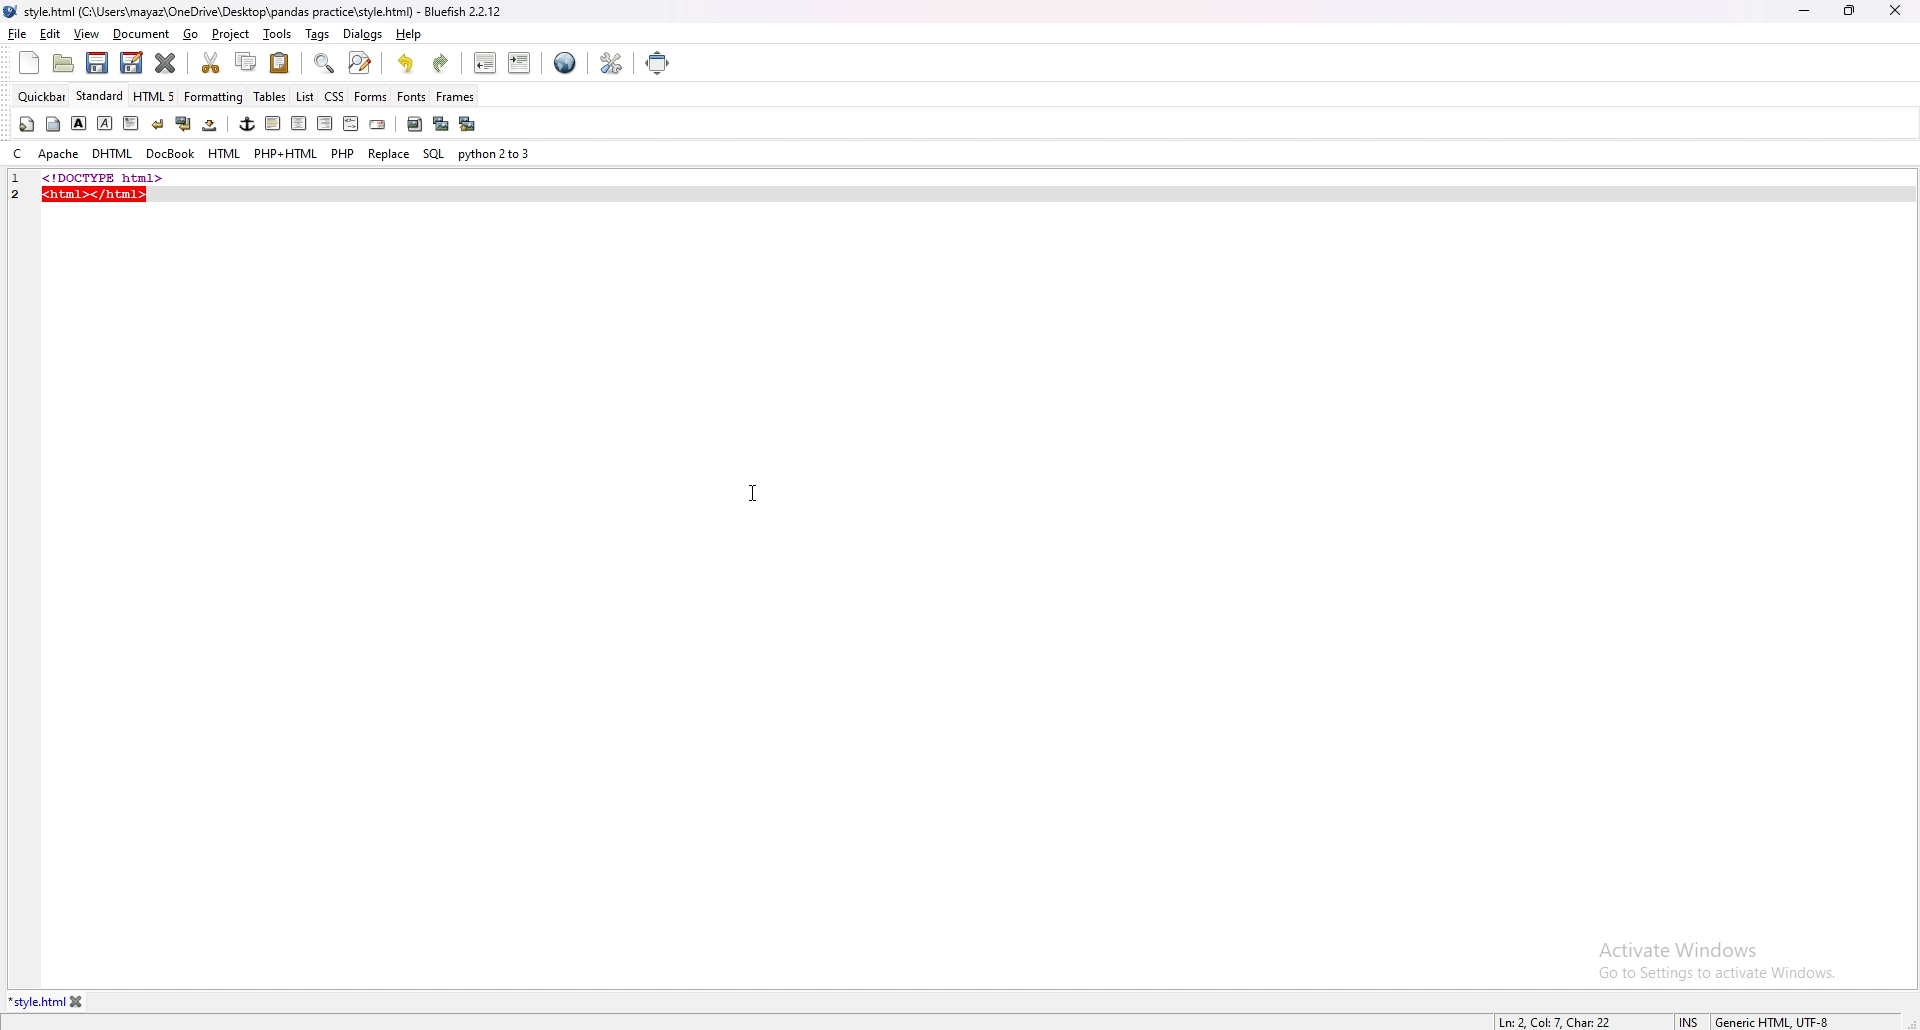  I want to click on line info, so click(1557, 1020).